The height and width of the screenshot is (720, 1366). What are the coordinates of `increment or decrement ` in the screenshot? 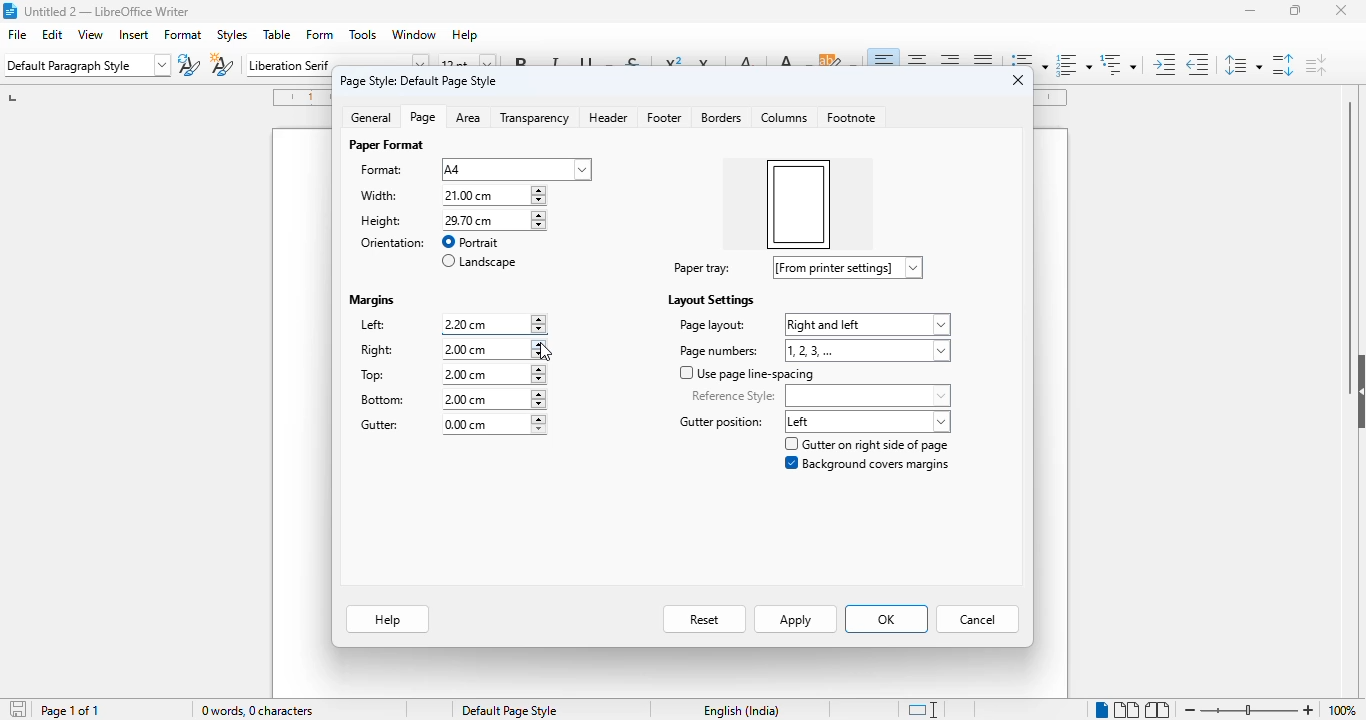 It's located at (543, 425).